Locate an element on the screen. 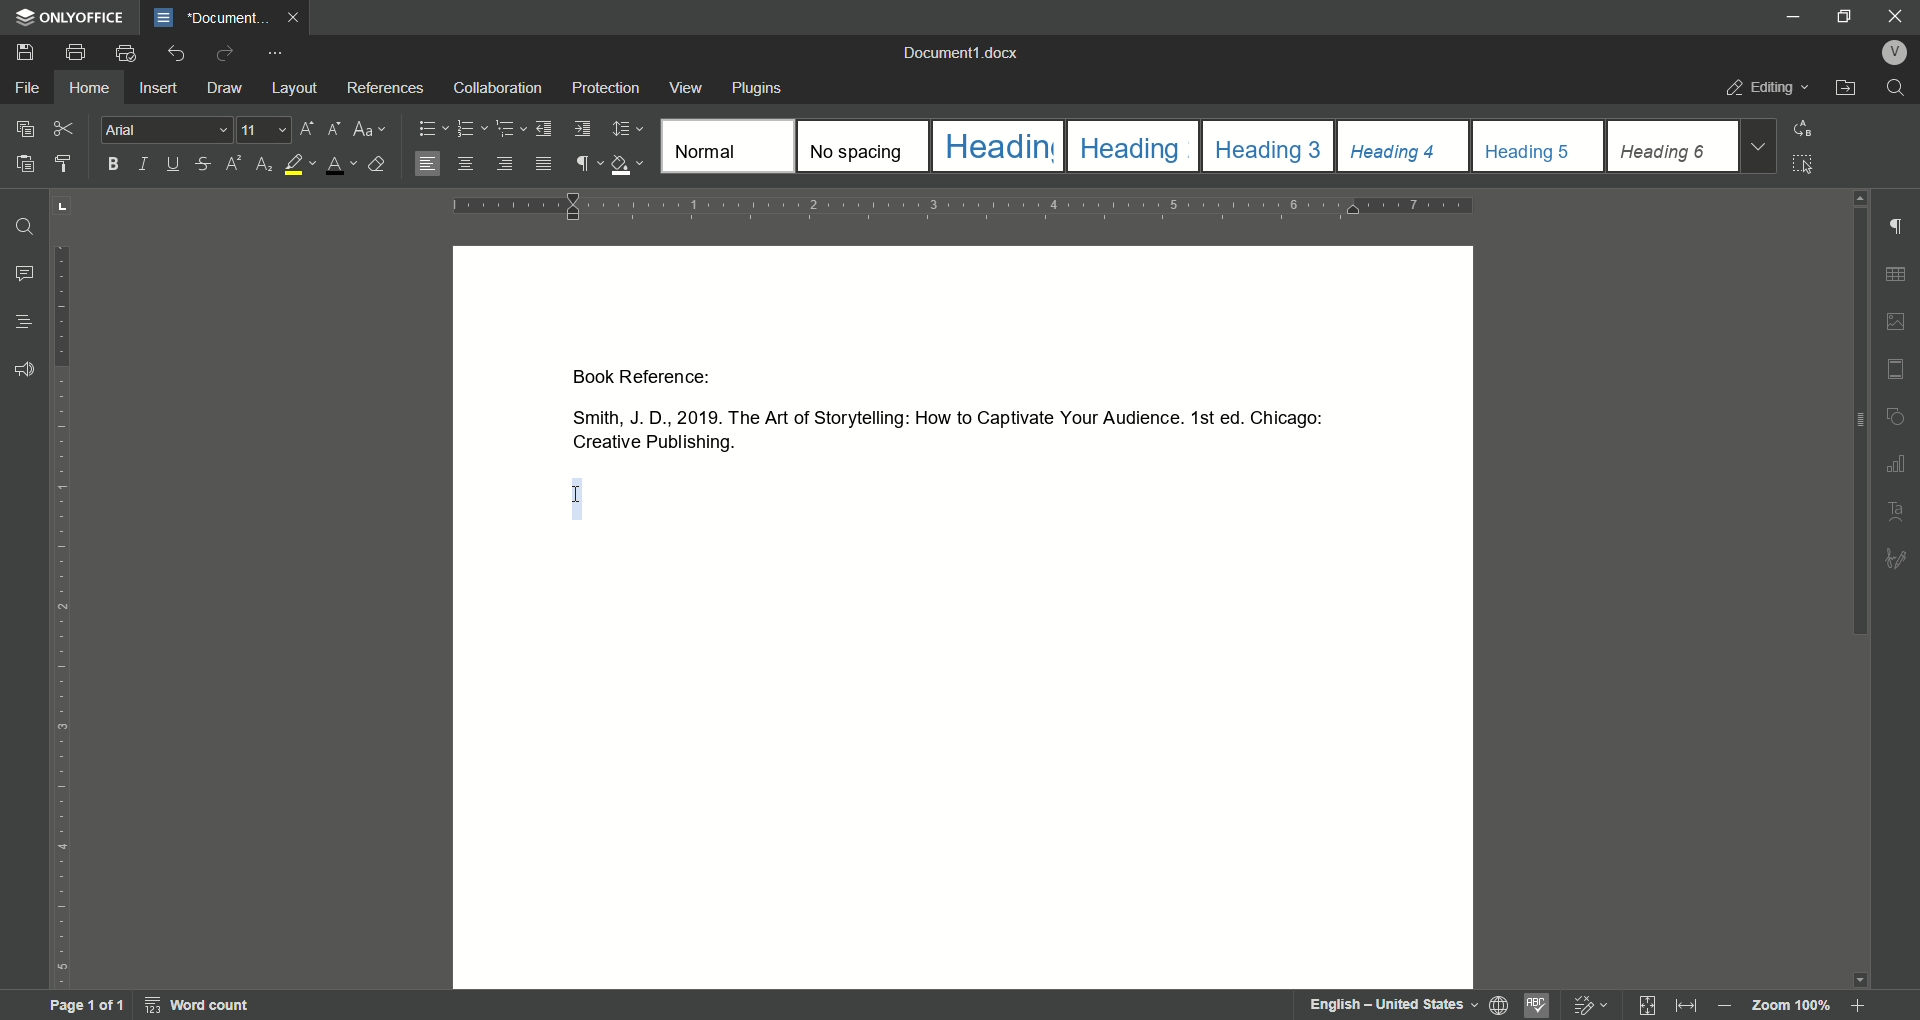 The height and width of the screenshot is (1020, 1920). Book Reference: is located at coordinates (645, 377).